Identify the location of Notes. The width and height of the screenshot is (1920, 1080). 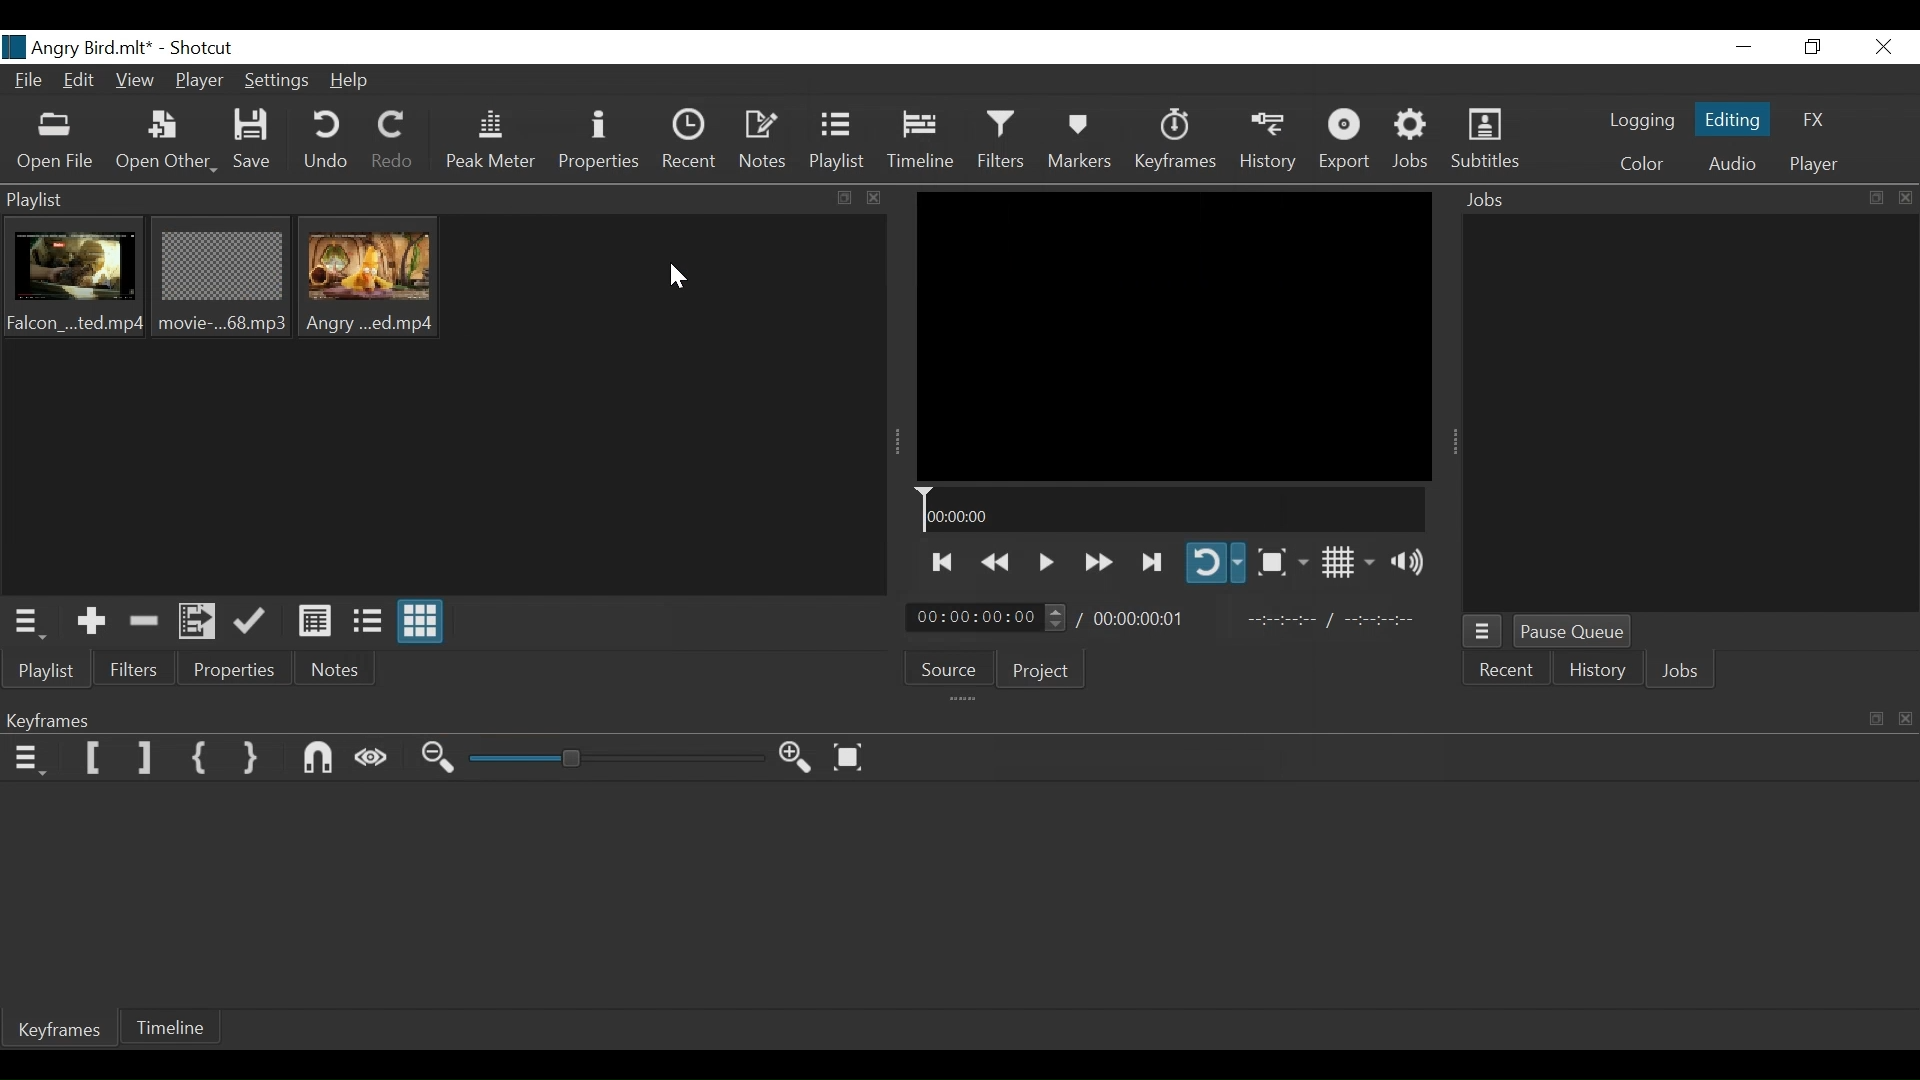
(767, 142).